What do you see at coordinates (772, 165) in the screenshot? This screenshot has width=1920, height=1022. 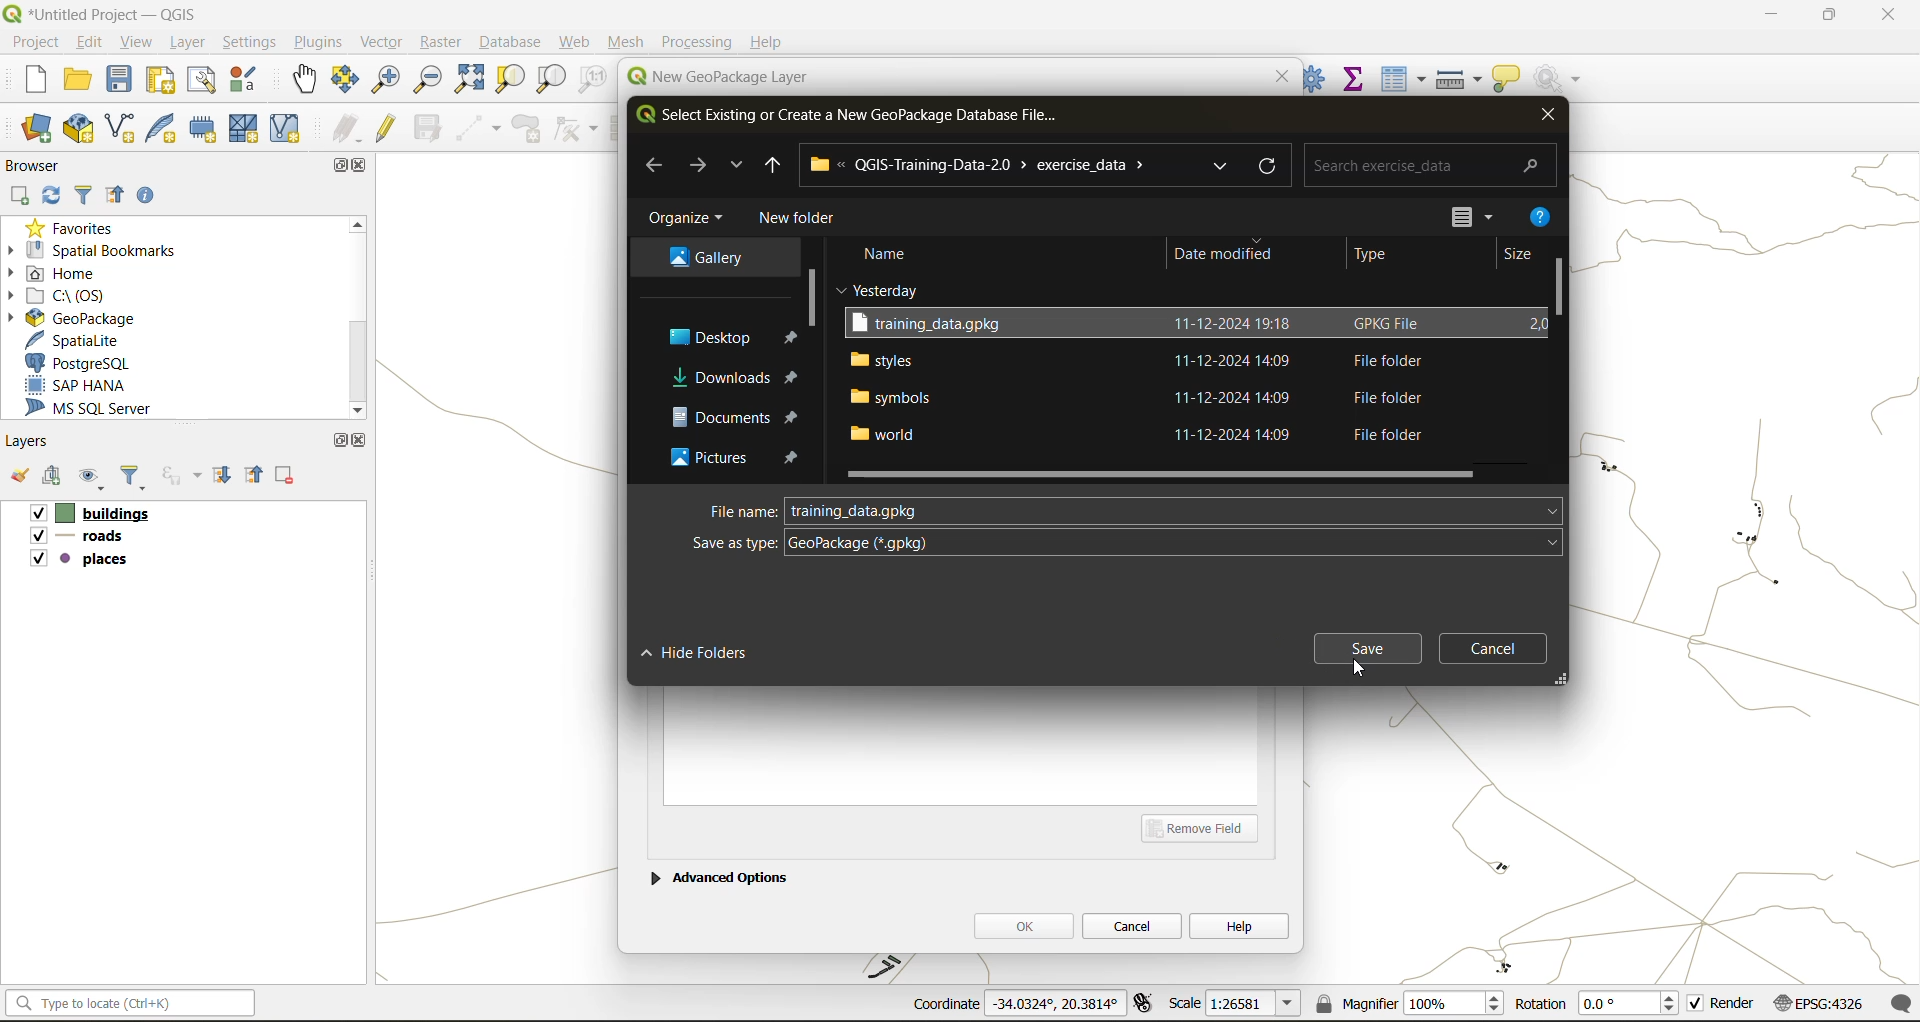 I see `Up arrow` at bounding box center [772, 165].